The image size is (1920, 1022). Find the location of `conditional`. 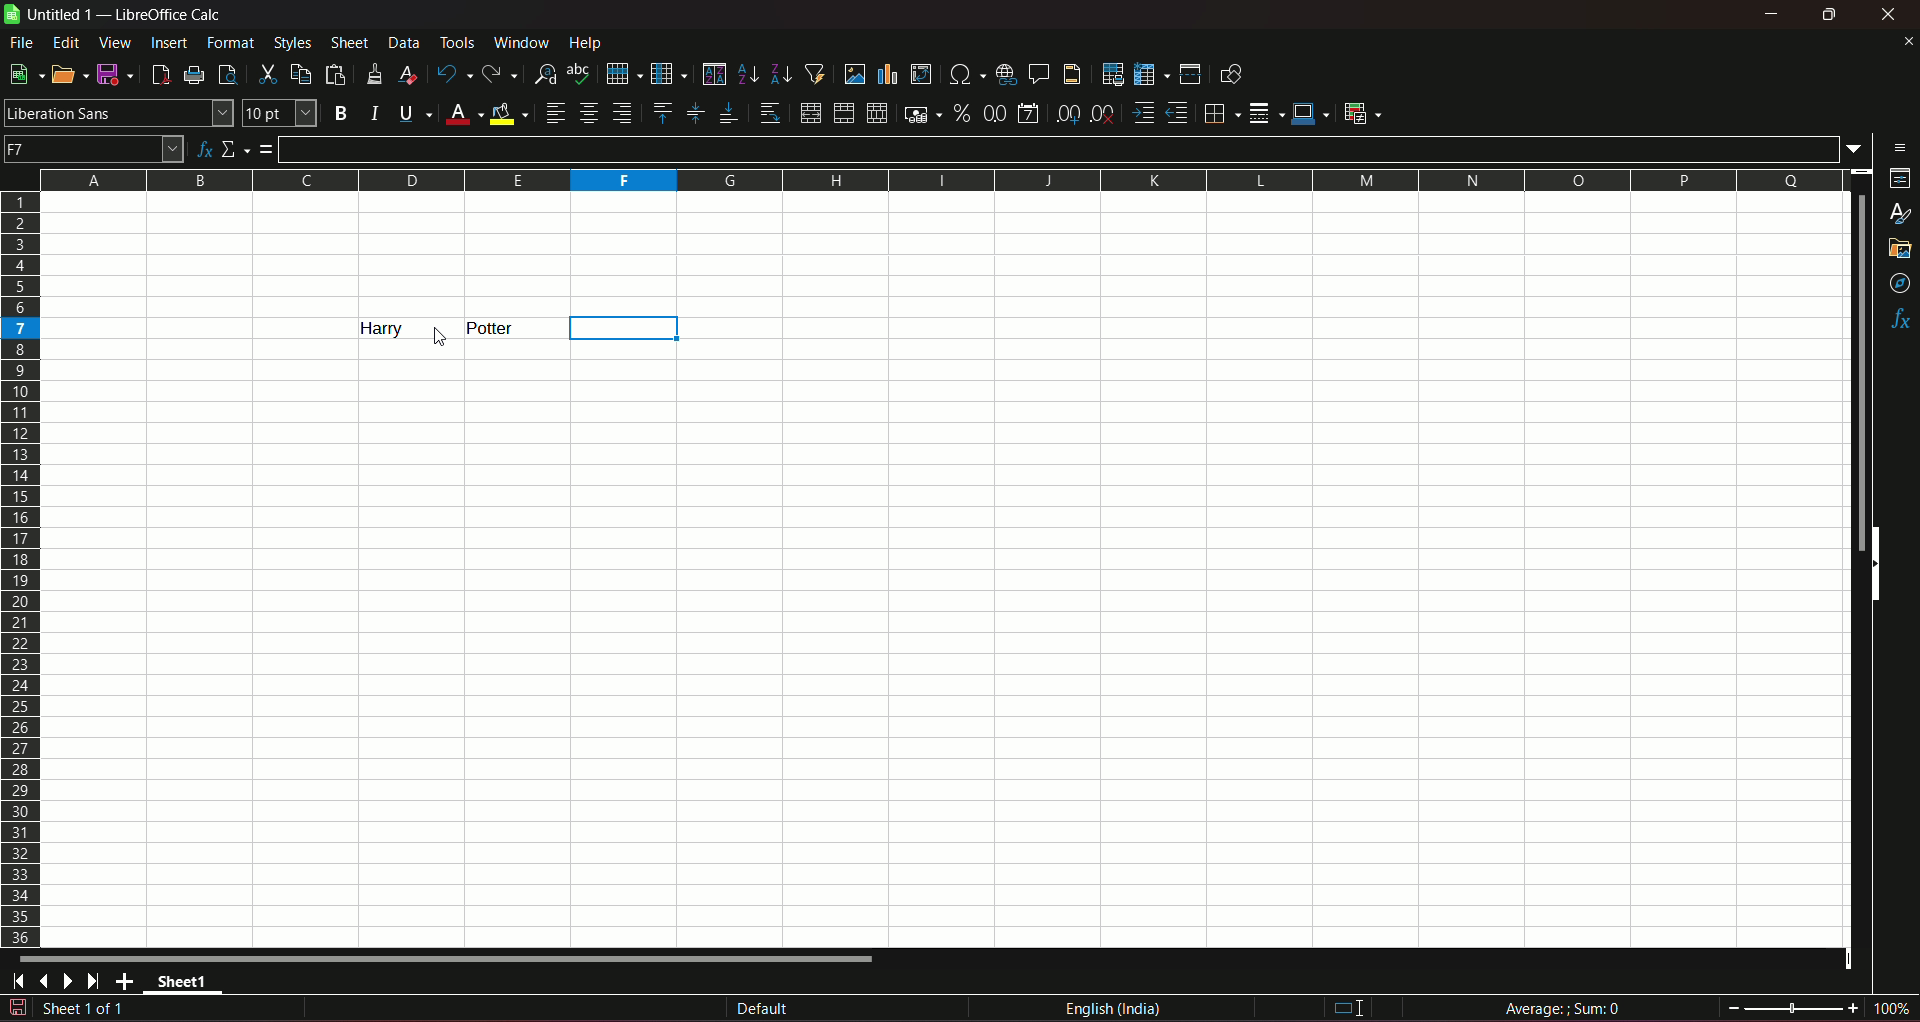

conditional is located at coordinates (1361, 112).